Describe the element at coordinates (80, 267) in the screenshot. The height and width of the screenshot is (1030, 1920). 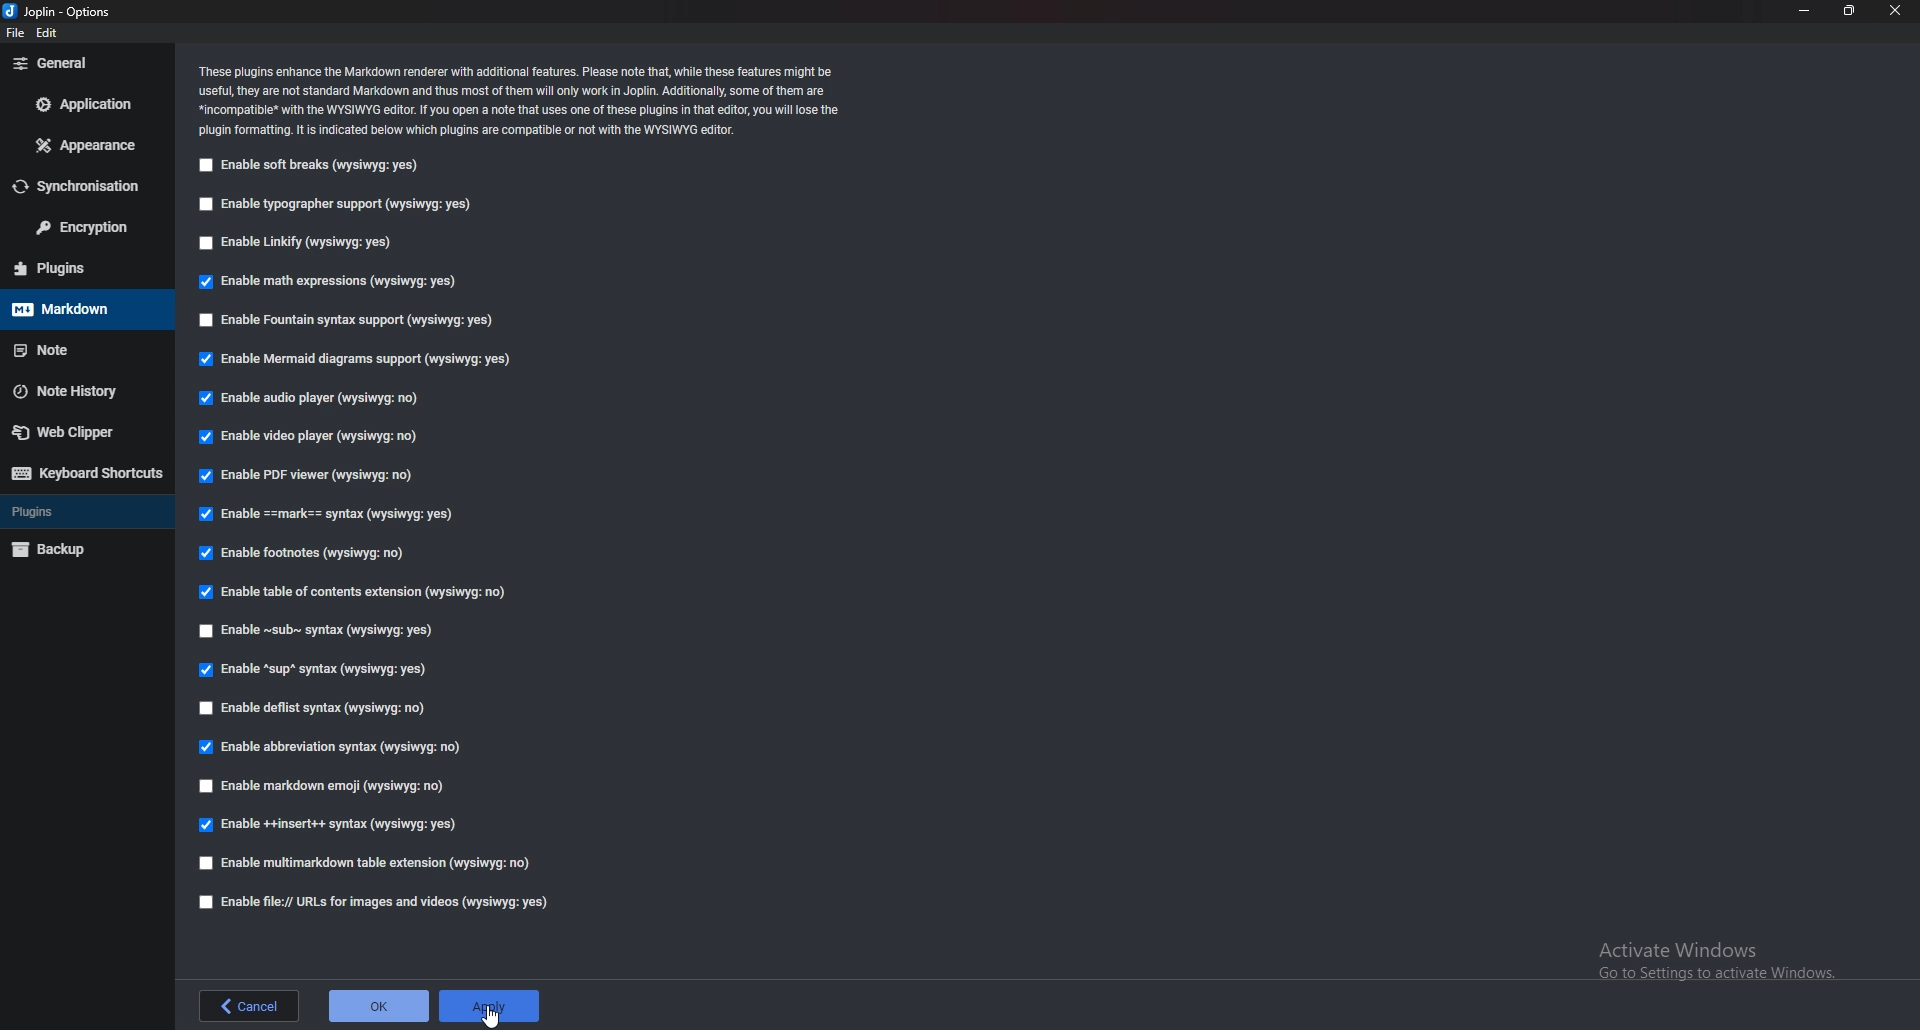
I see `Plugins` at that location.